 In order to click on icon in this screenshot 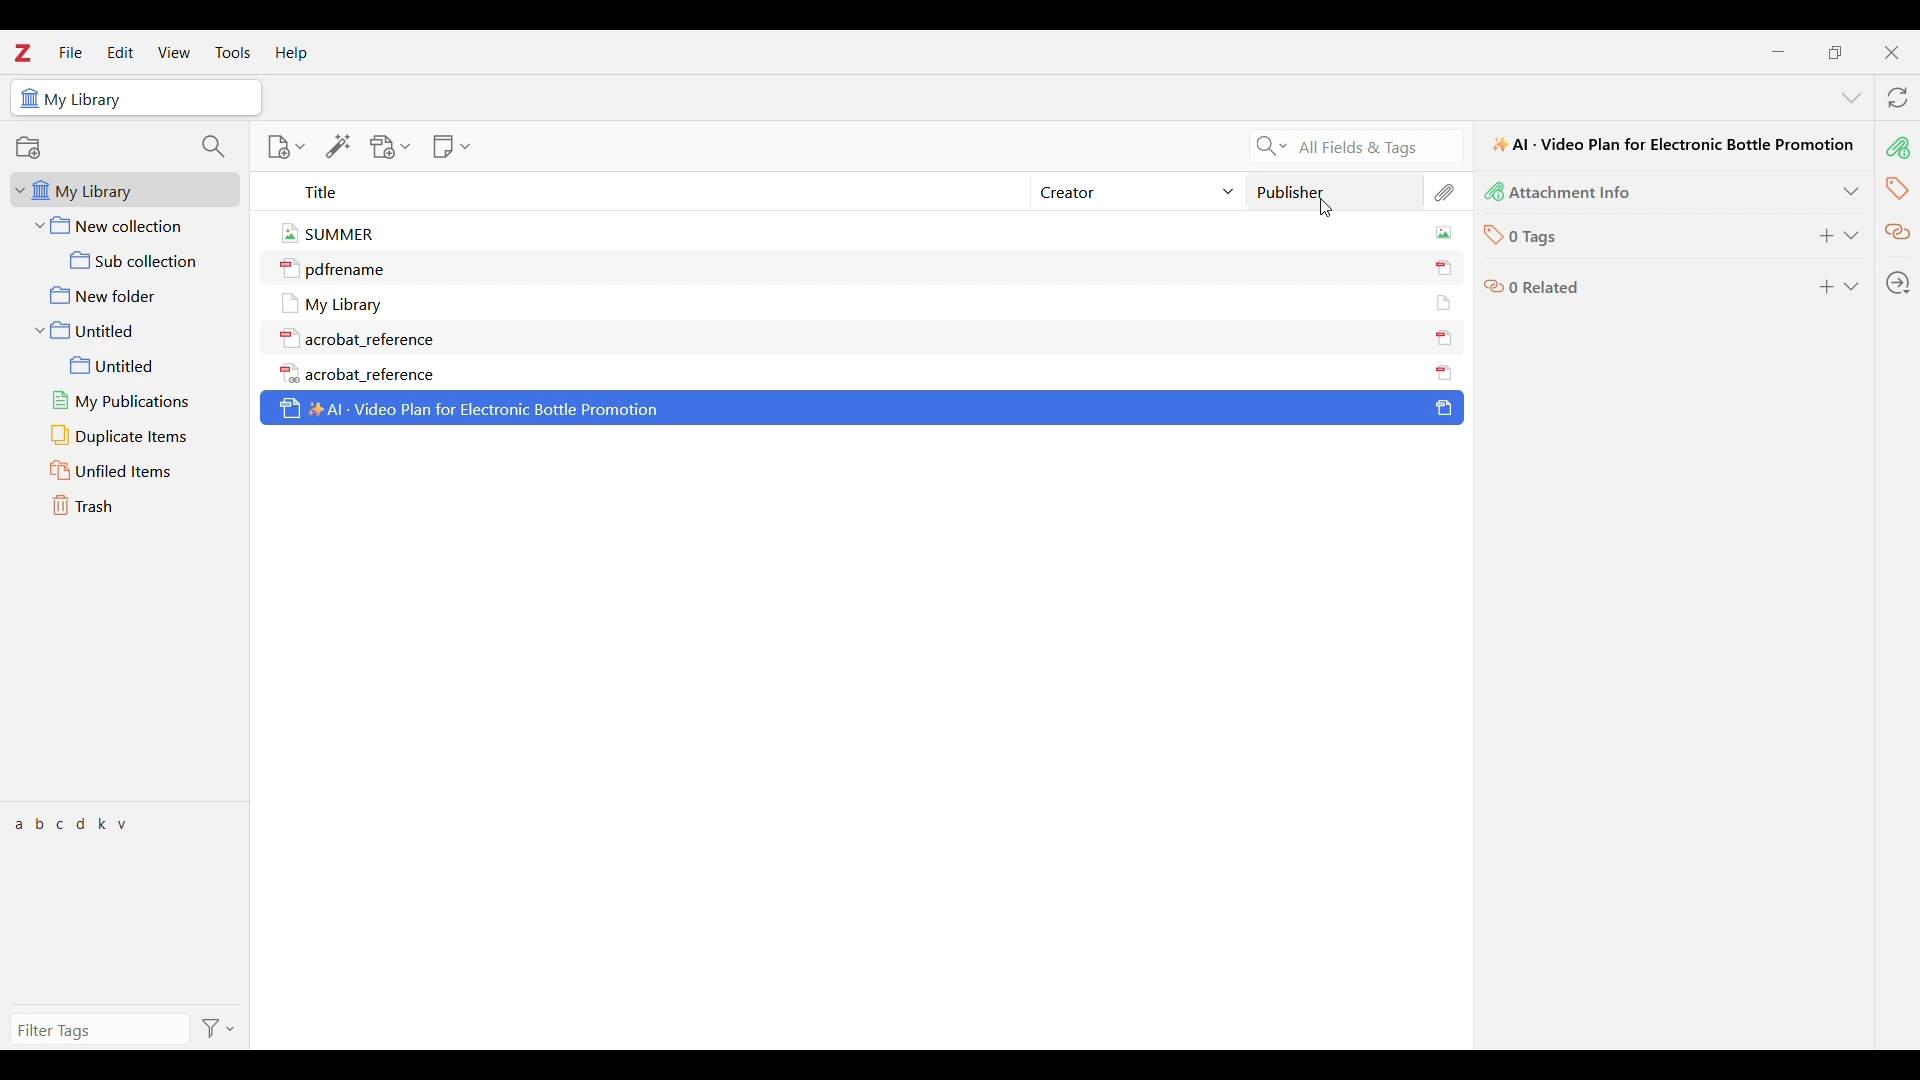, I will do `click(1442, 268)`.